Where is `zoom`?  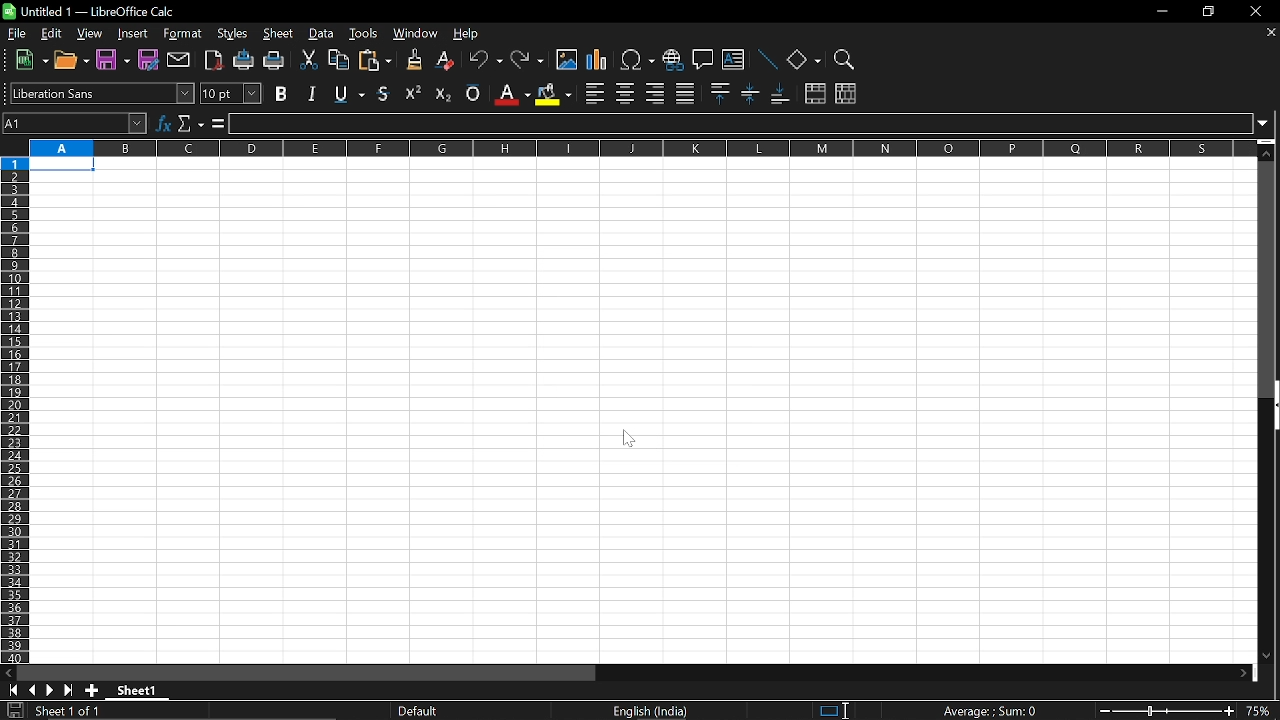
zoom is located at coordinates (842, 60).